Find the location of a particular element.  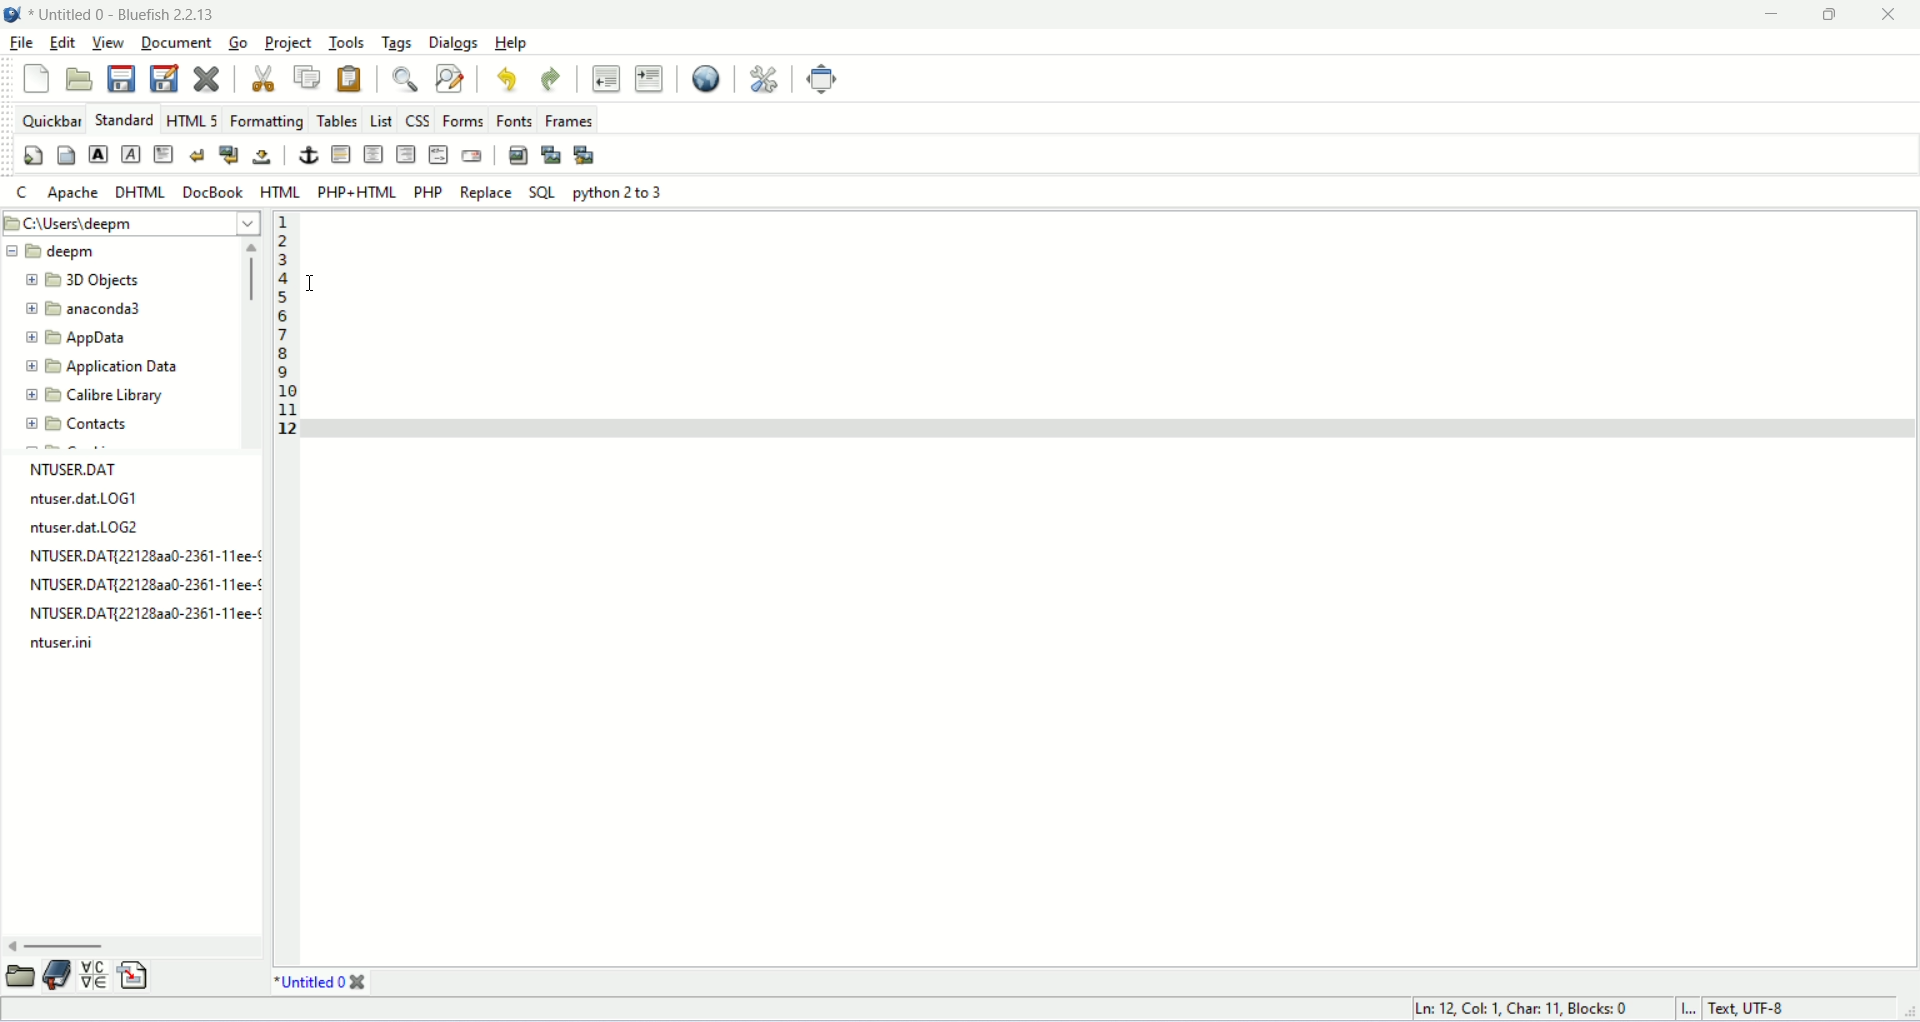

horizontal rule is located at coordinates (338, 152).